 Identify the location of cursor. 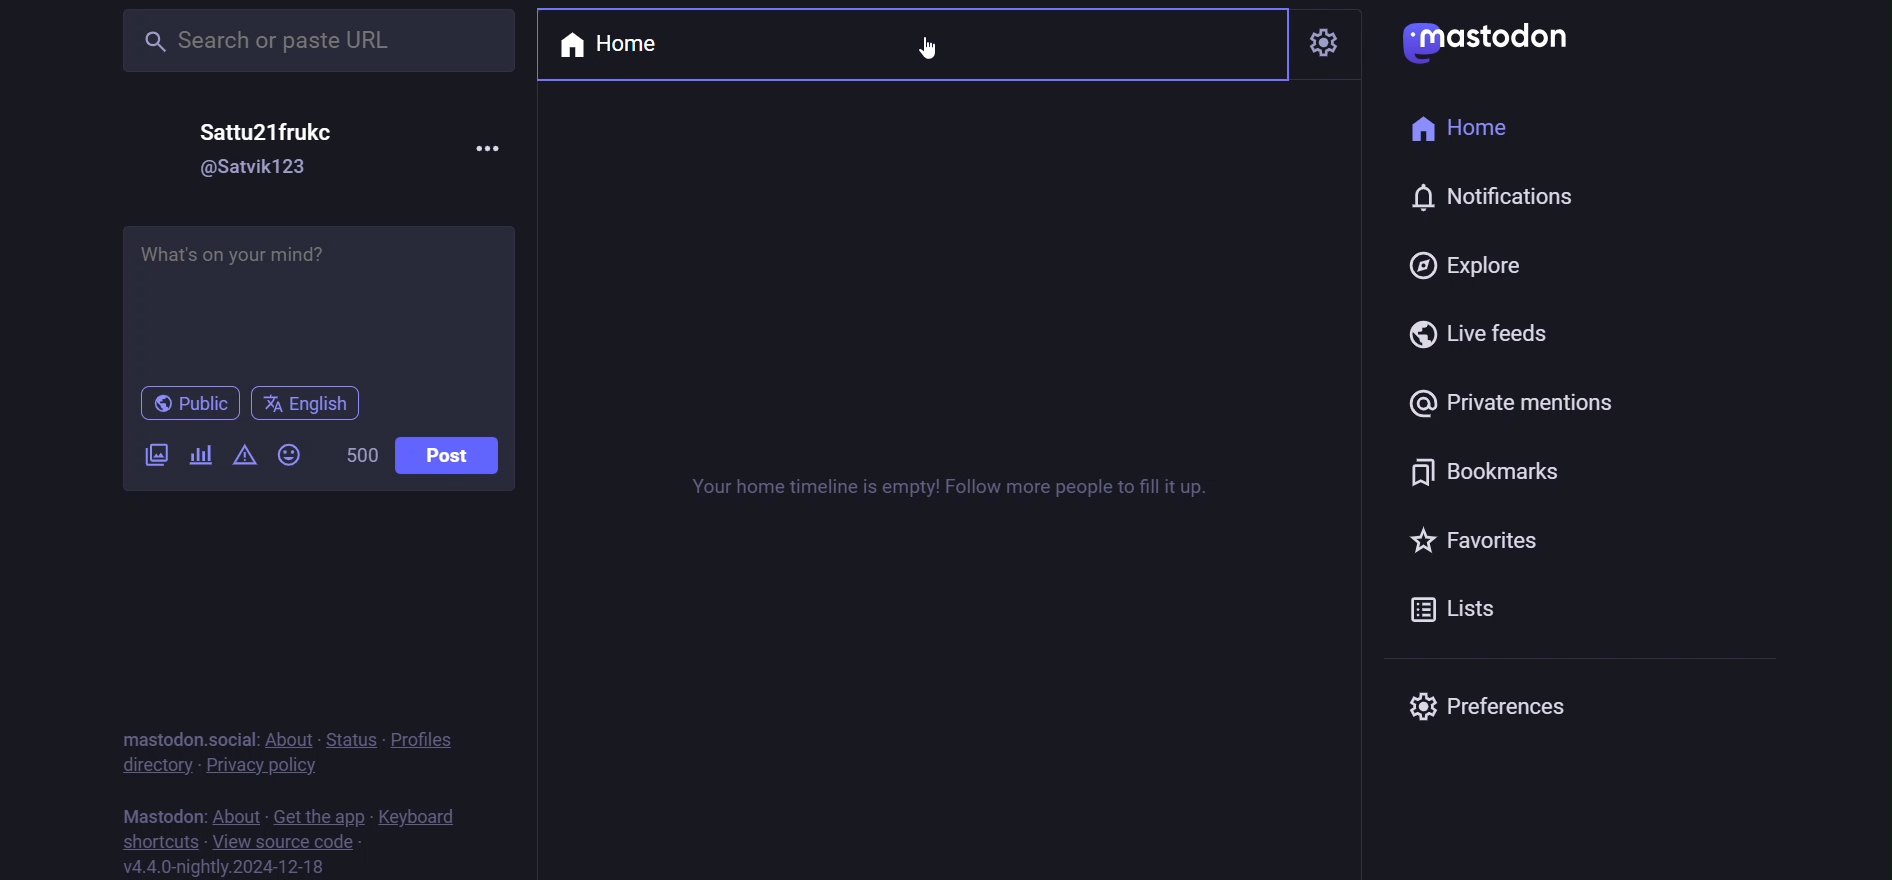
(927, 52).